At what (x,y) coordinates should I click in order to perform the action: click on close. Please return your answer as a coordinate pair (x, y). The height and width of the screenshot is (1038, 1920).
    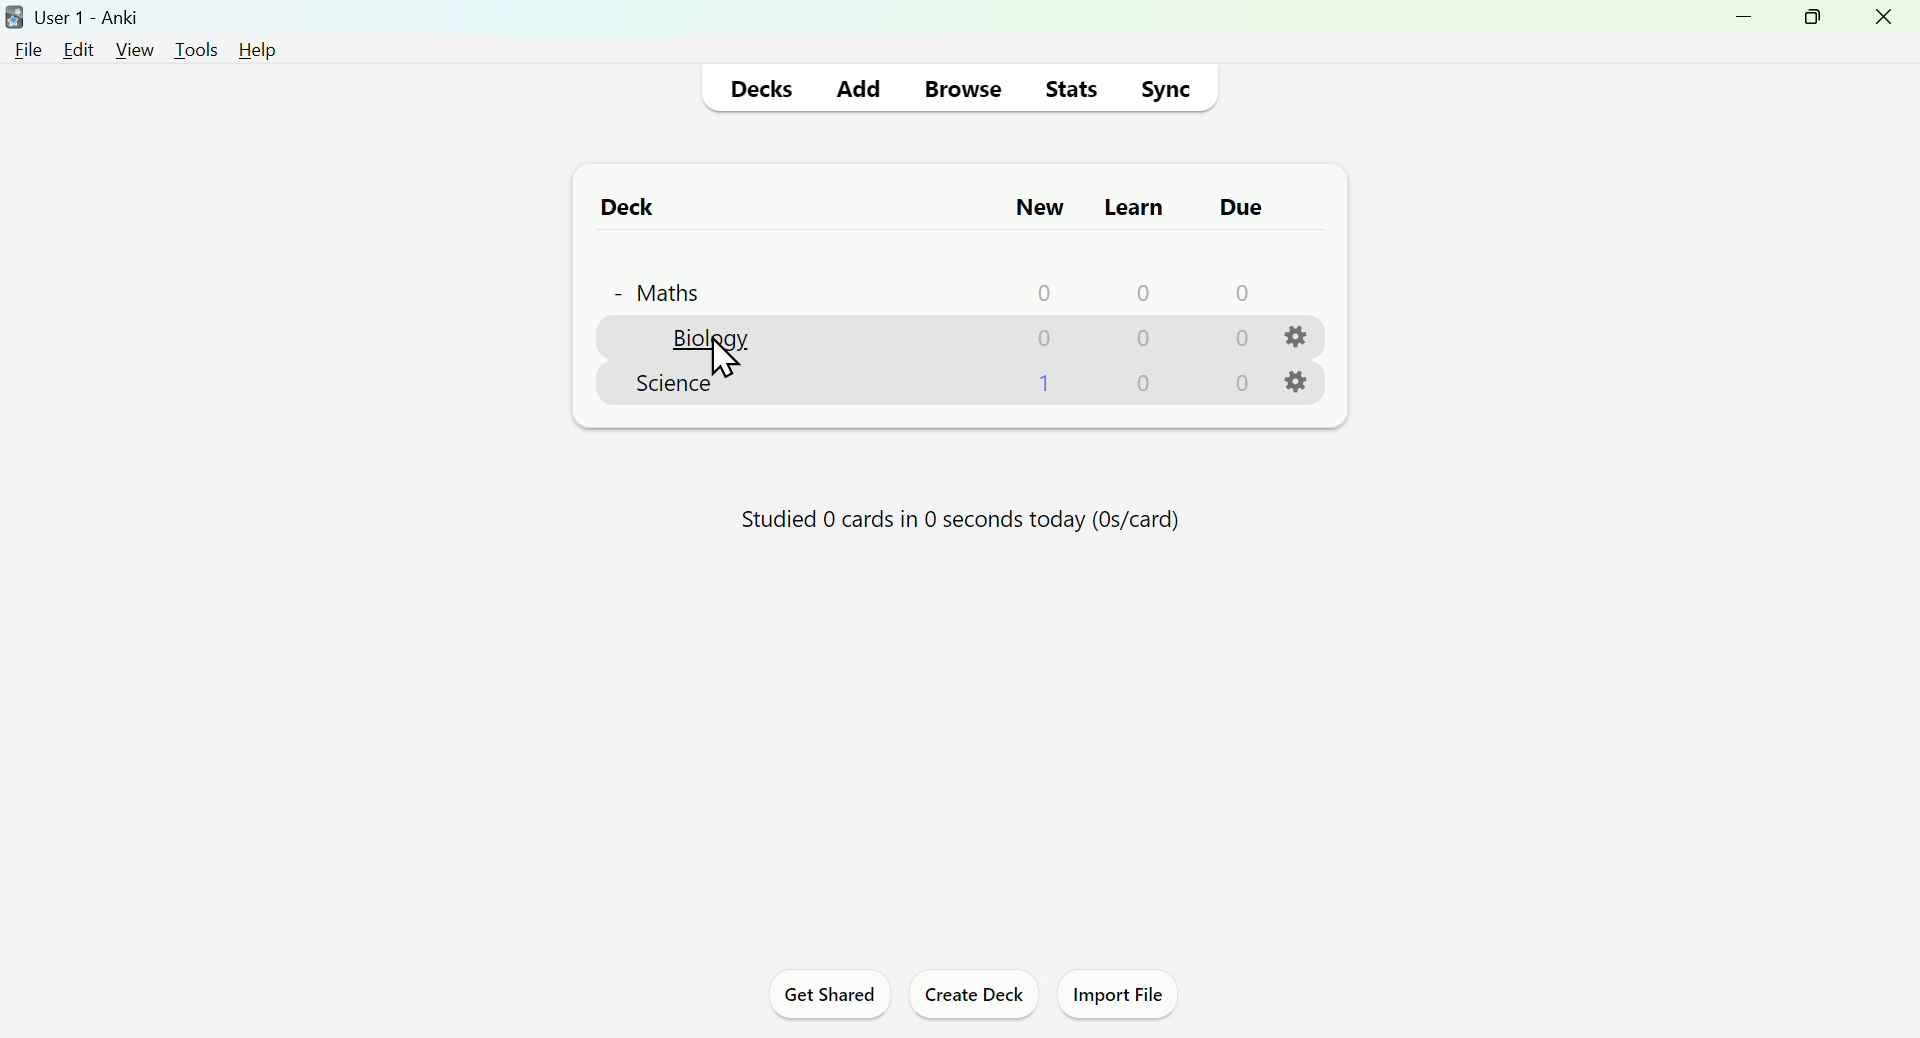
    Looking at the image, I should click on (1884, 21).